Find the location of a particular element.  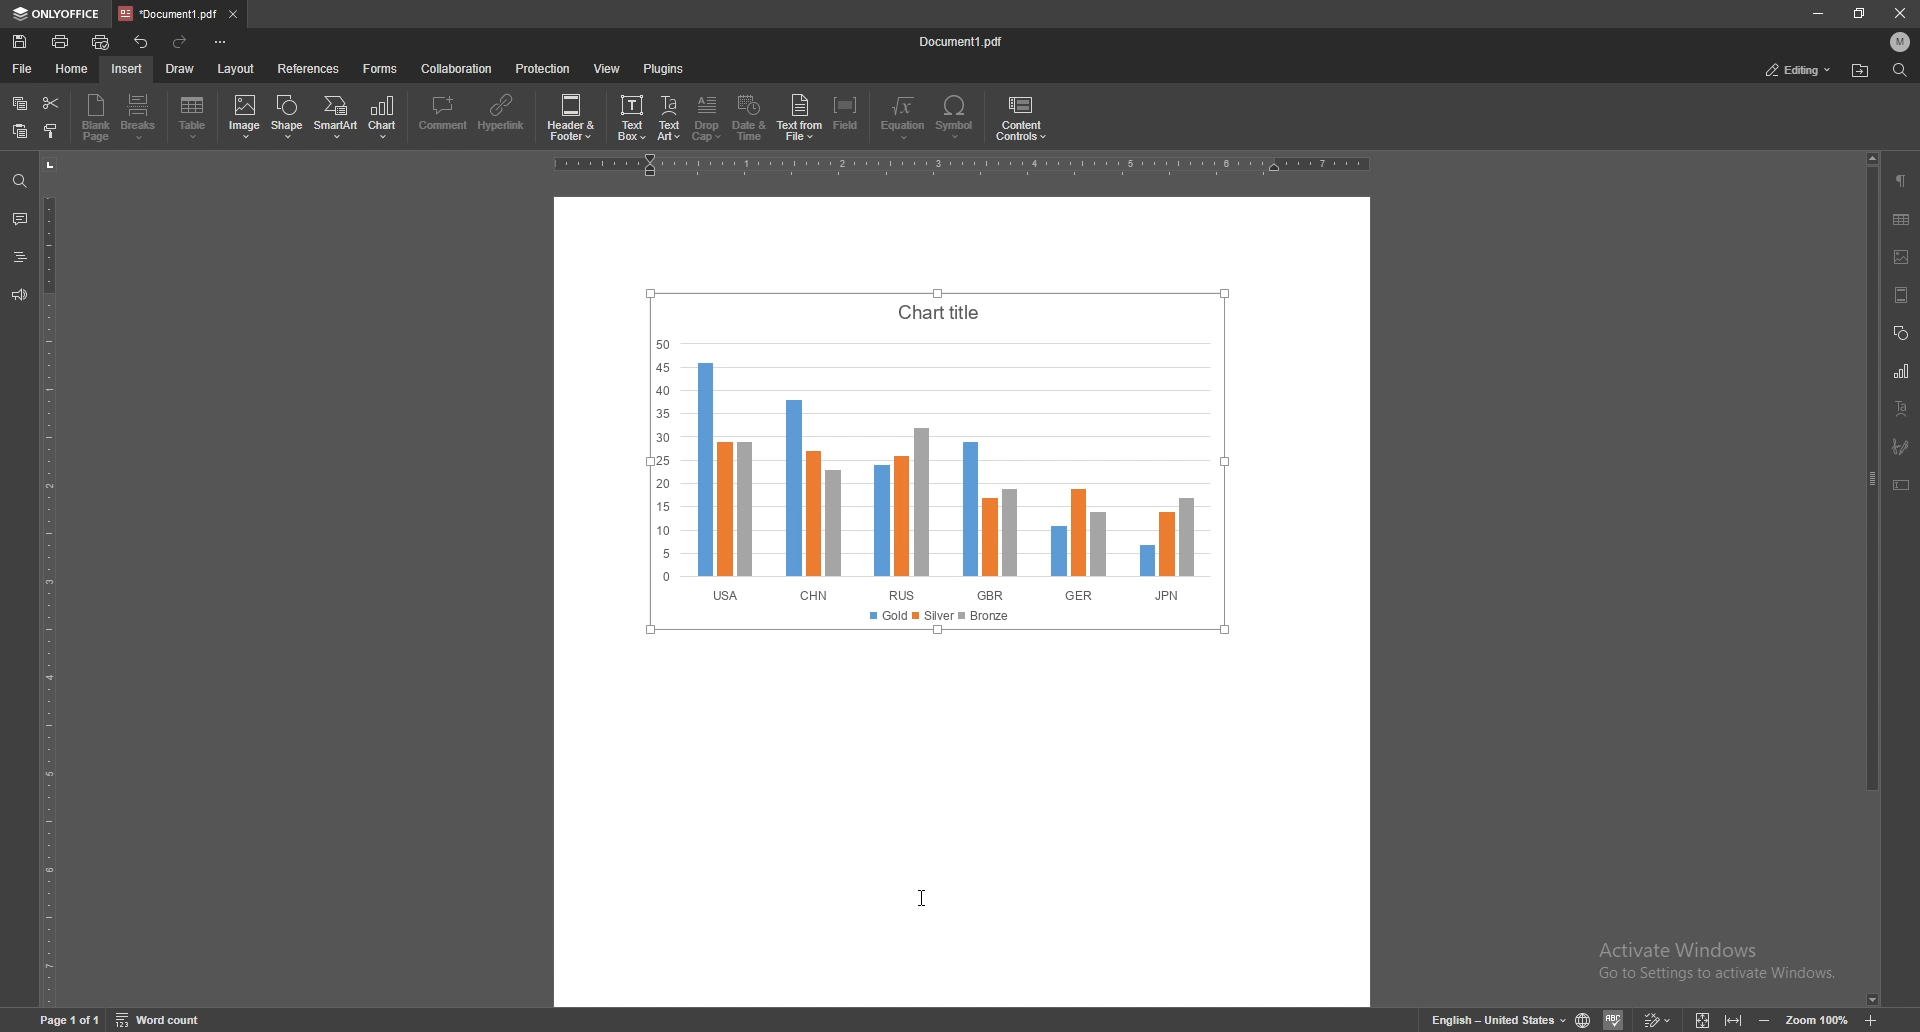

table is located at coordinates (1903, 220).